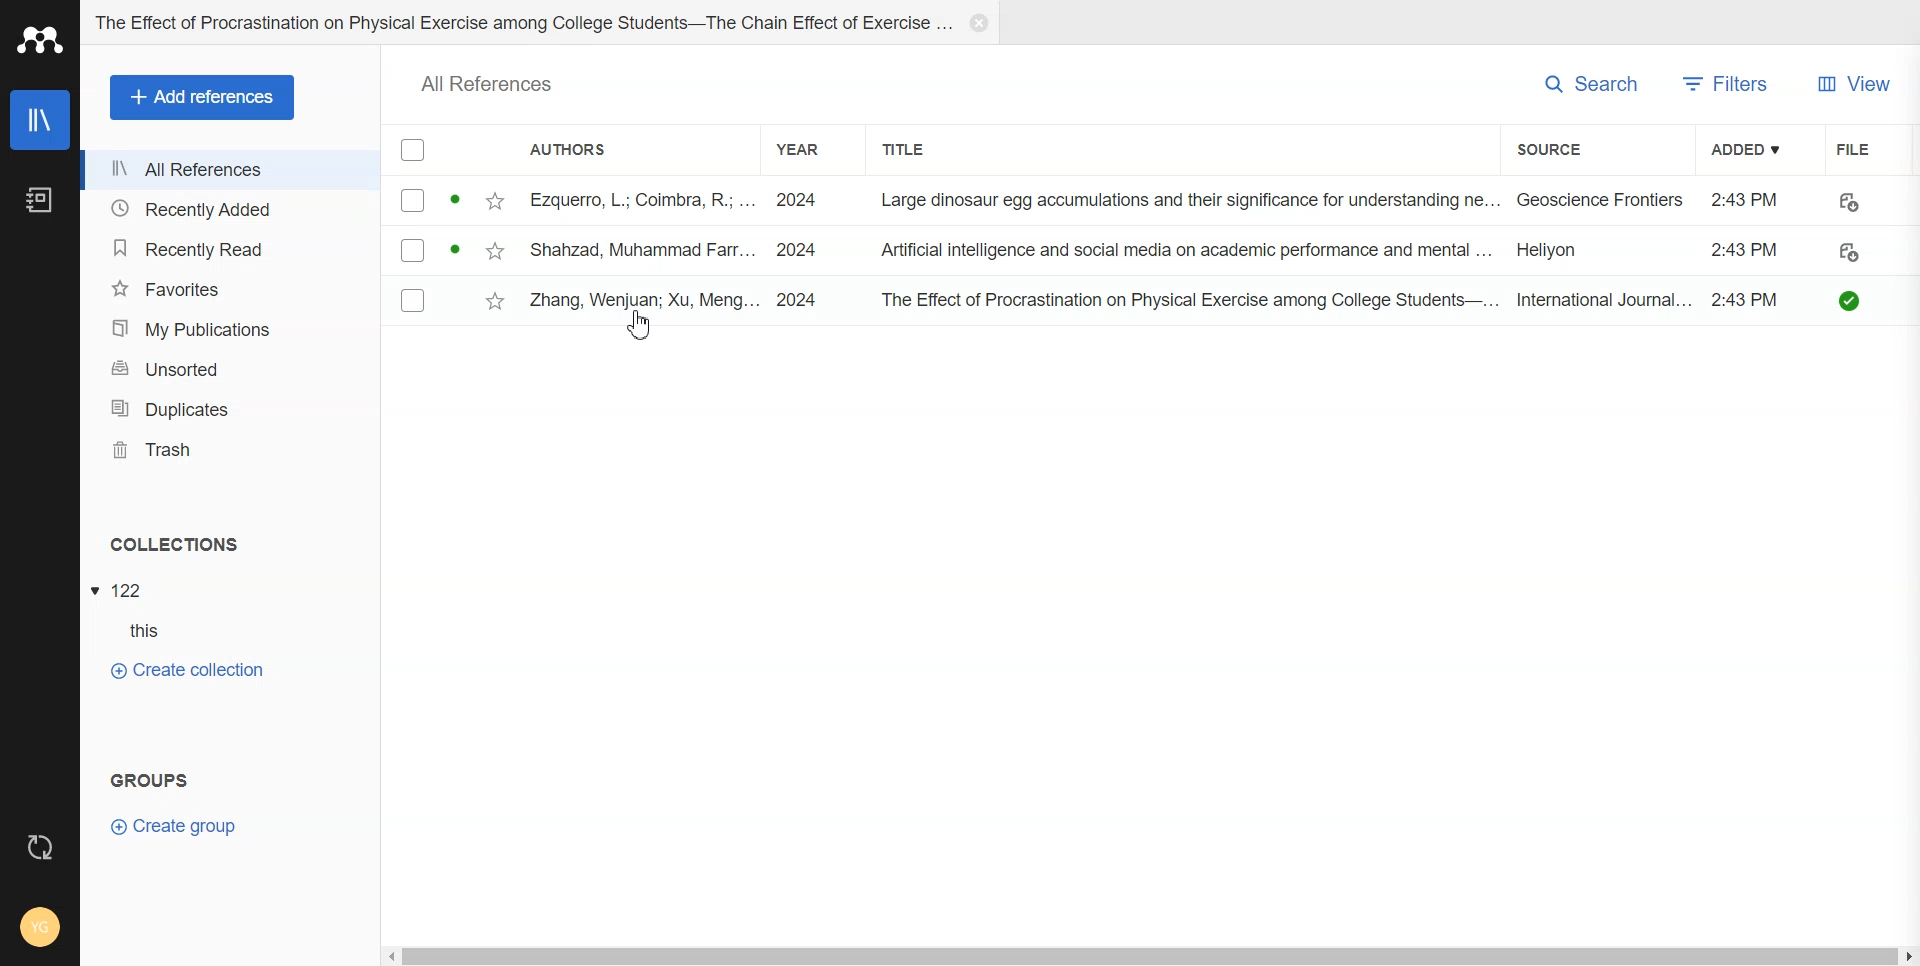 This screenshot has height=966, width=1920. Describe the element at coordinates (235, 328) in the screenshot. I see `My Publications` at that location.